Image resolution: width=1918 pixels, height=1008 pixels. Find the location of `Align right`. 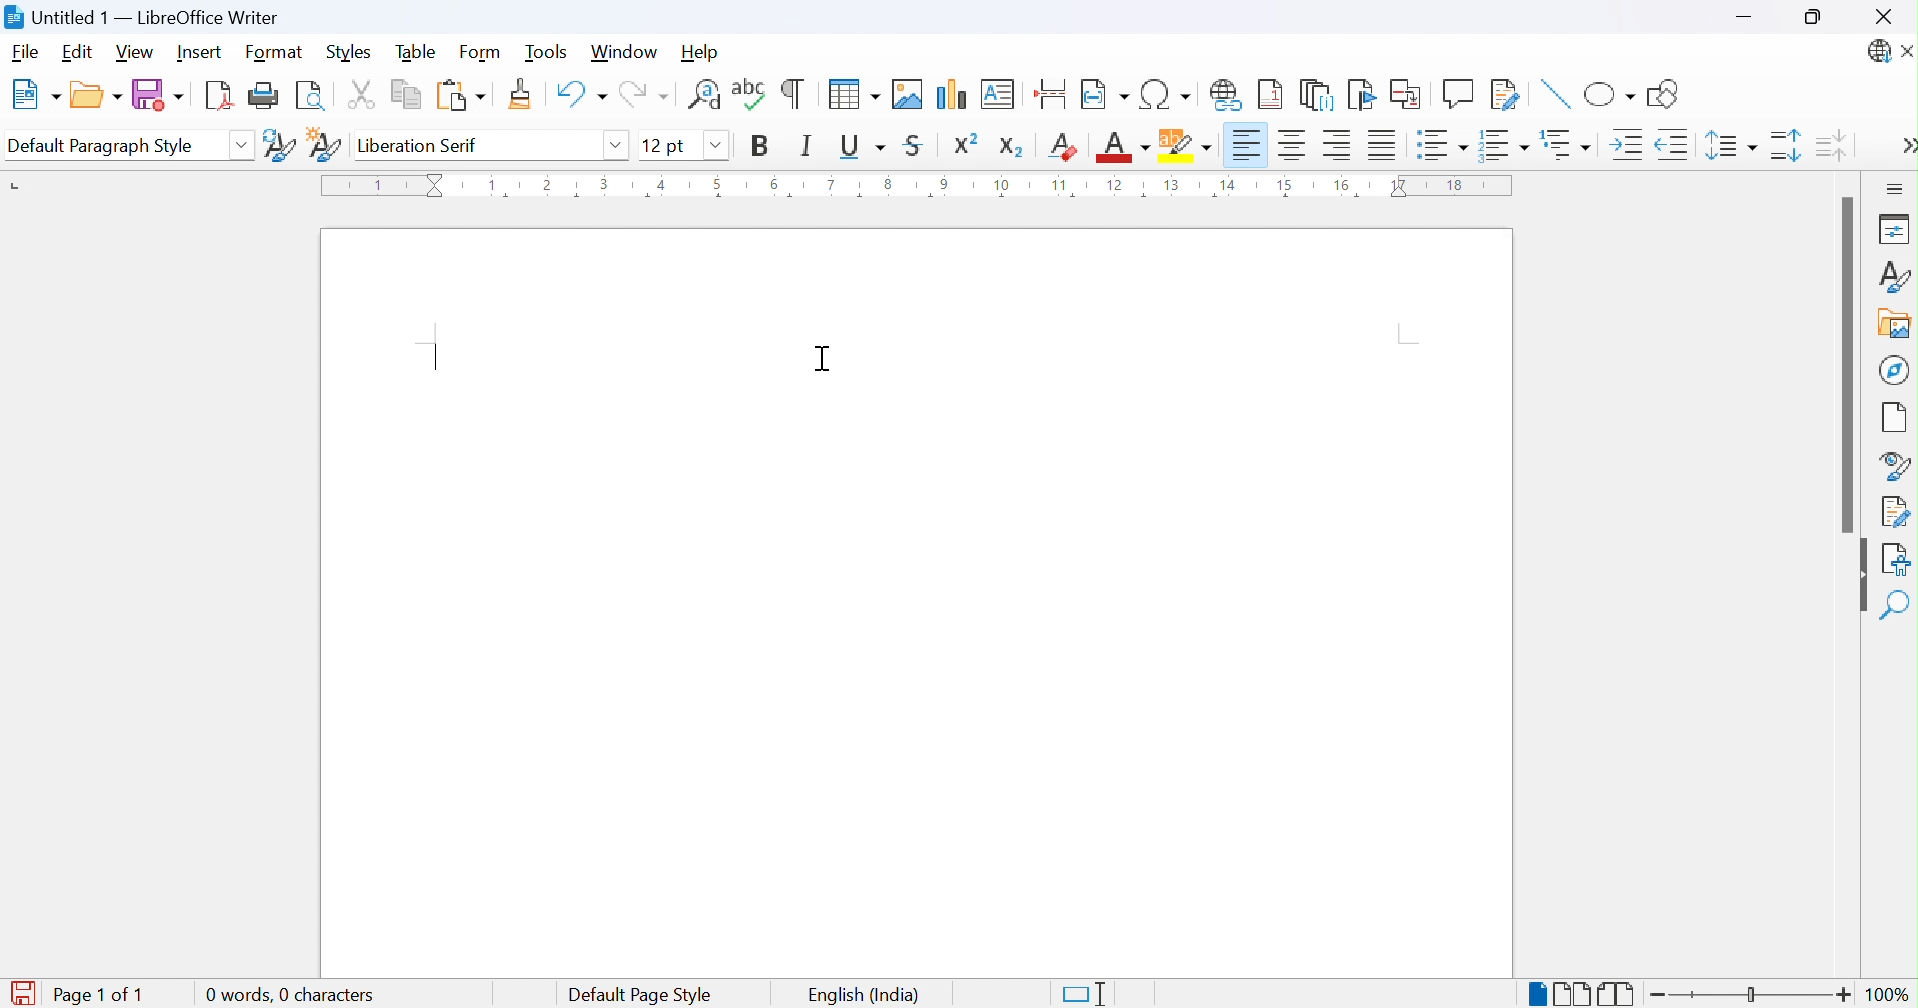

Align right is located at coordinates (1339, 148).